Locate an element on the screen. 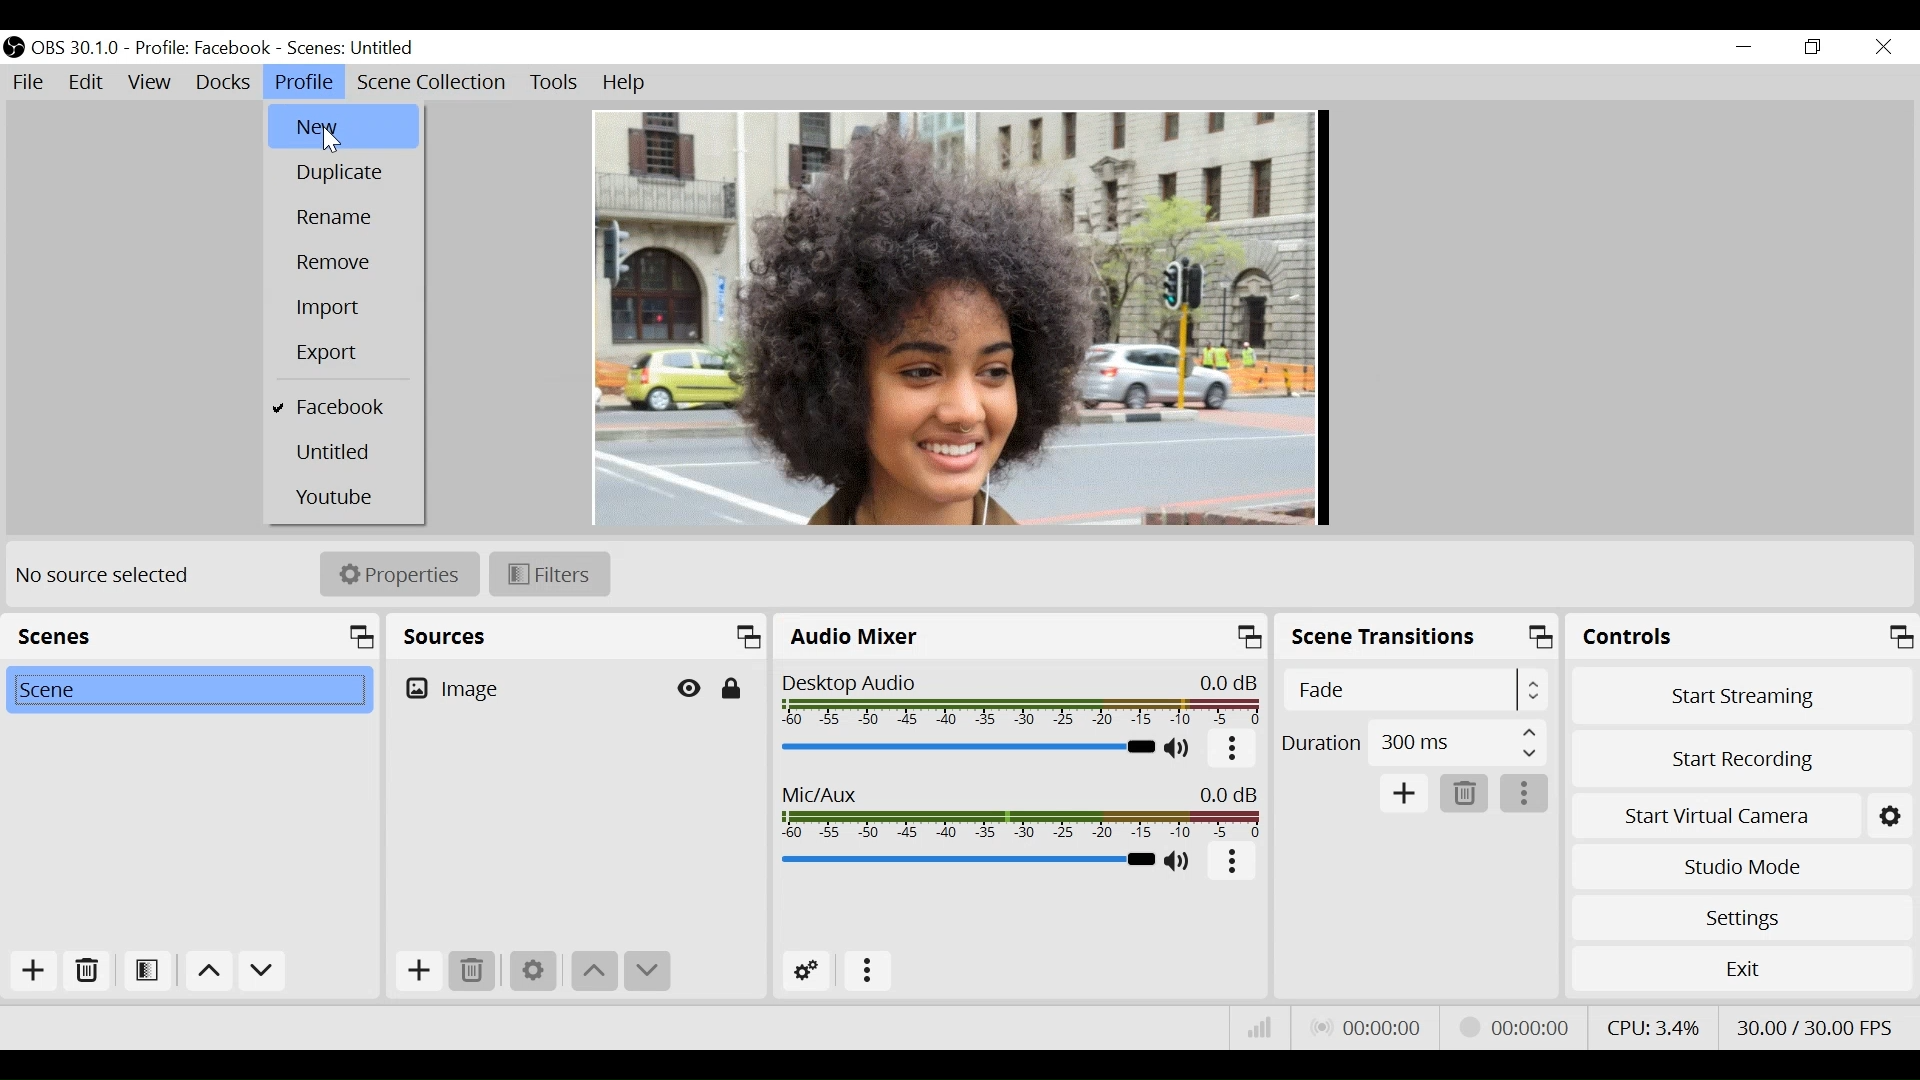 Image resolution: width=1920 pixels, height=1080 pixels. Delete is located at coordinates (1465, 792).